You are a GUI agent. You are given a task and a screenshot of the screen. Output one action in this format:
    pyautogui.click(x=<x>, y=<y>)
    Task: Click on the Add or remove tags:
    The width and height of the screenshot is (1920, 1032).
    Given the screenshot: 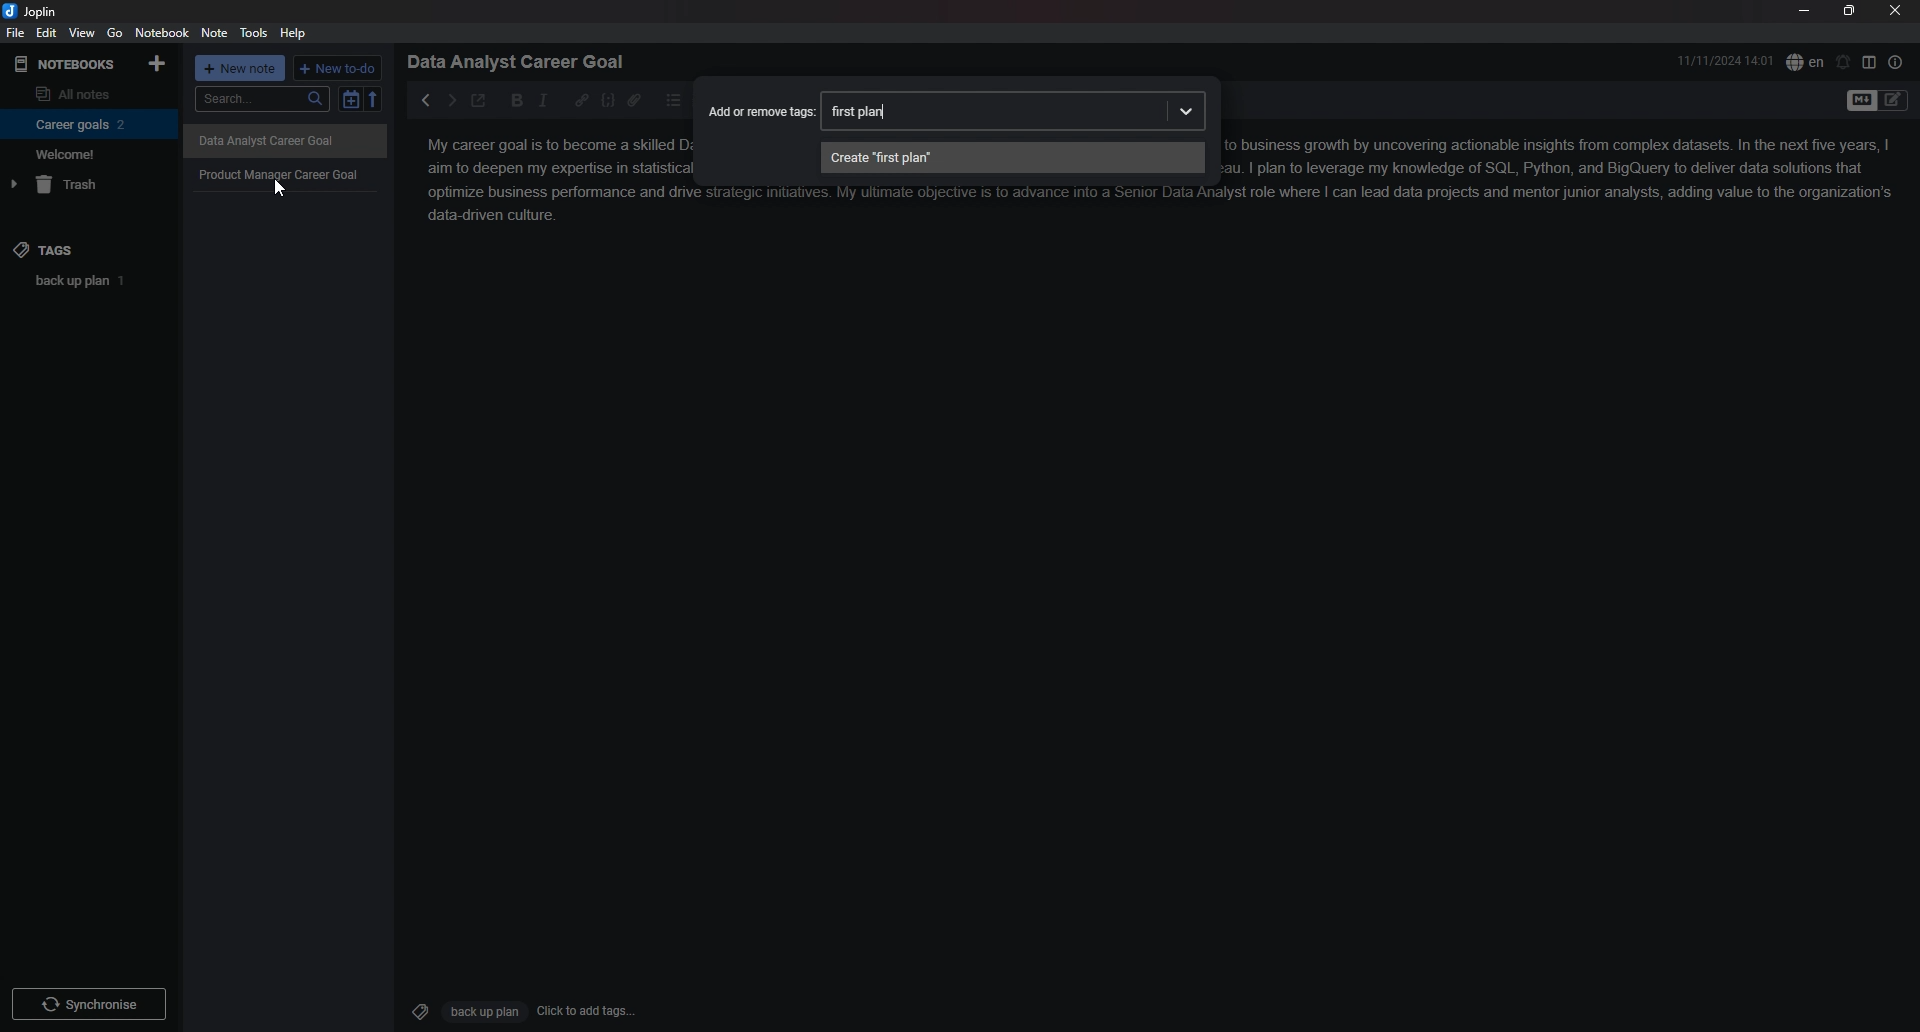 What is the action you would take?
    pyautogui.click(x=755, y=103)
    